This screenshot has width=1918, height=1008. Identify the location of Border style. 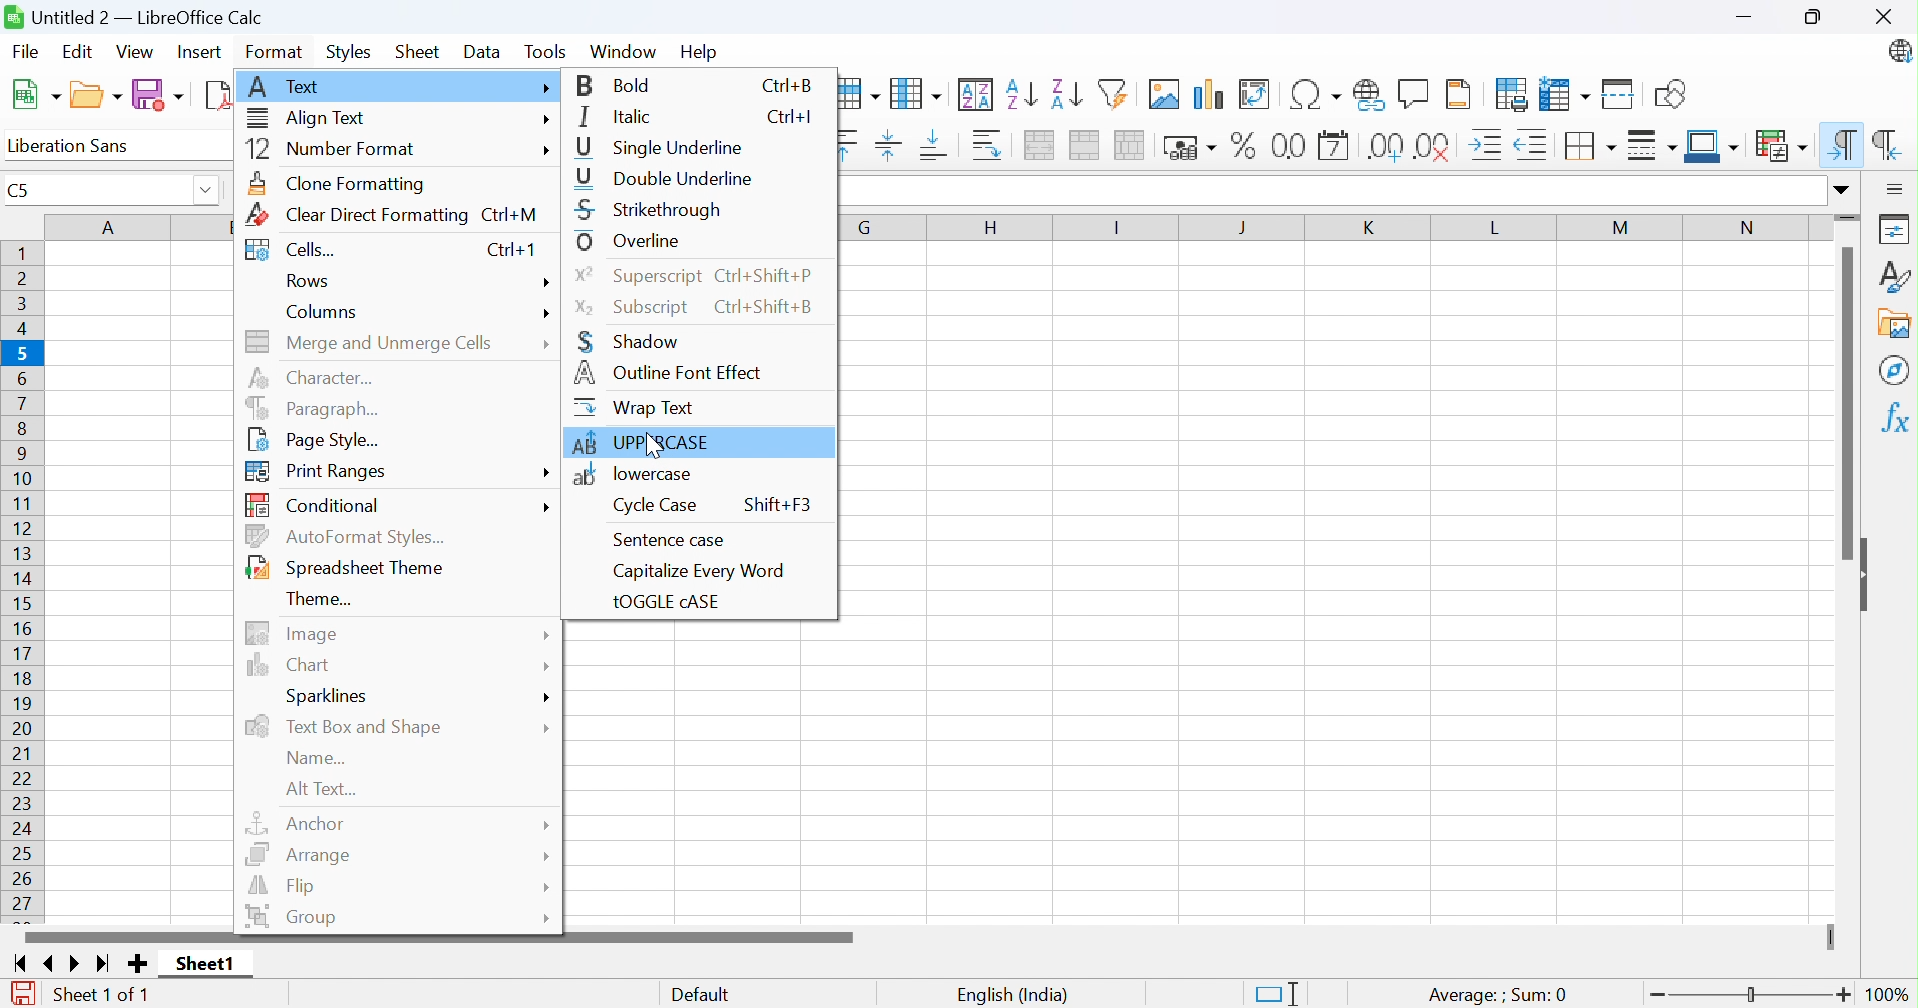
(1652, 145).